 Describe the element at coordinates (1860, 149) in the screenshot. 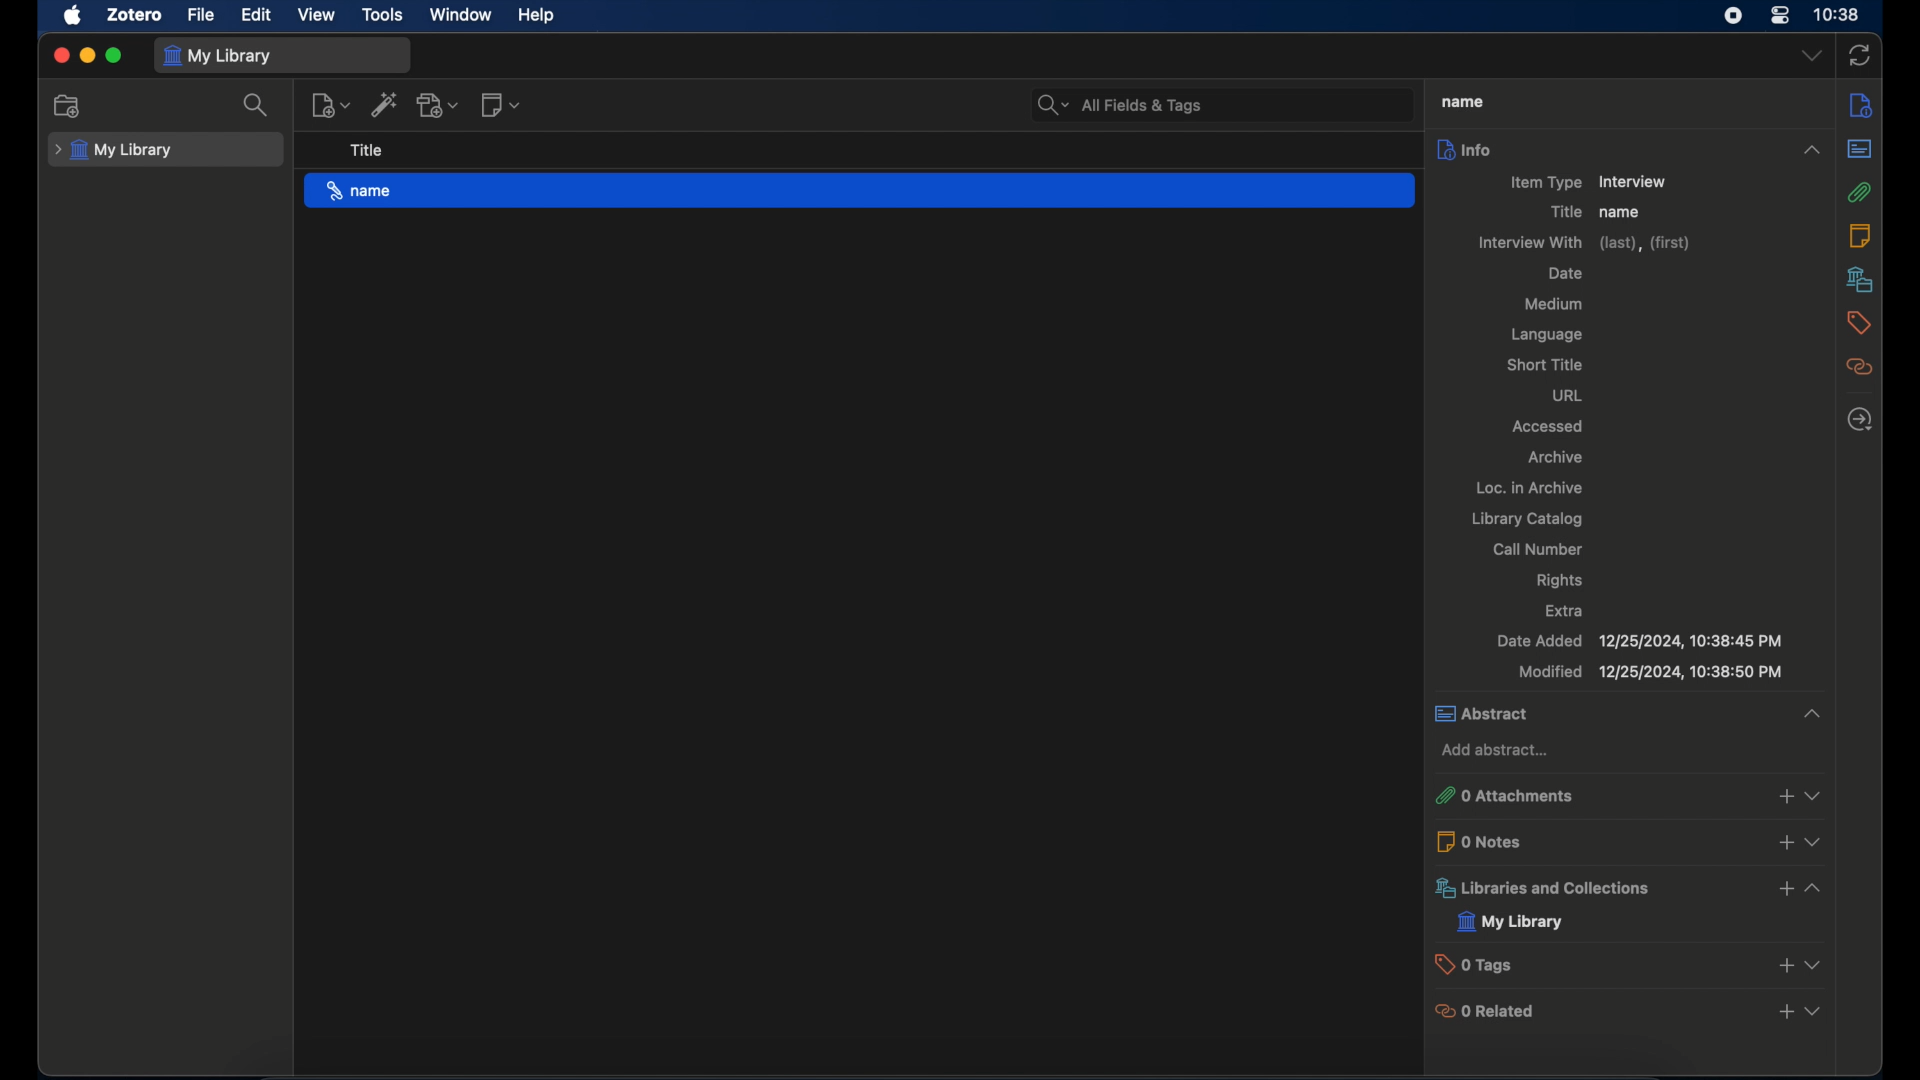

I see `abstract` at that location.